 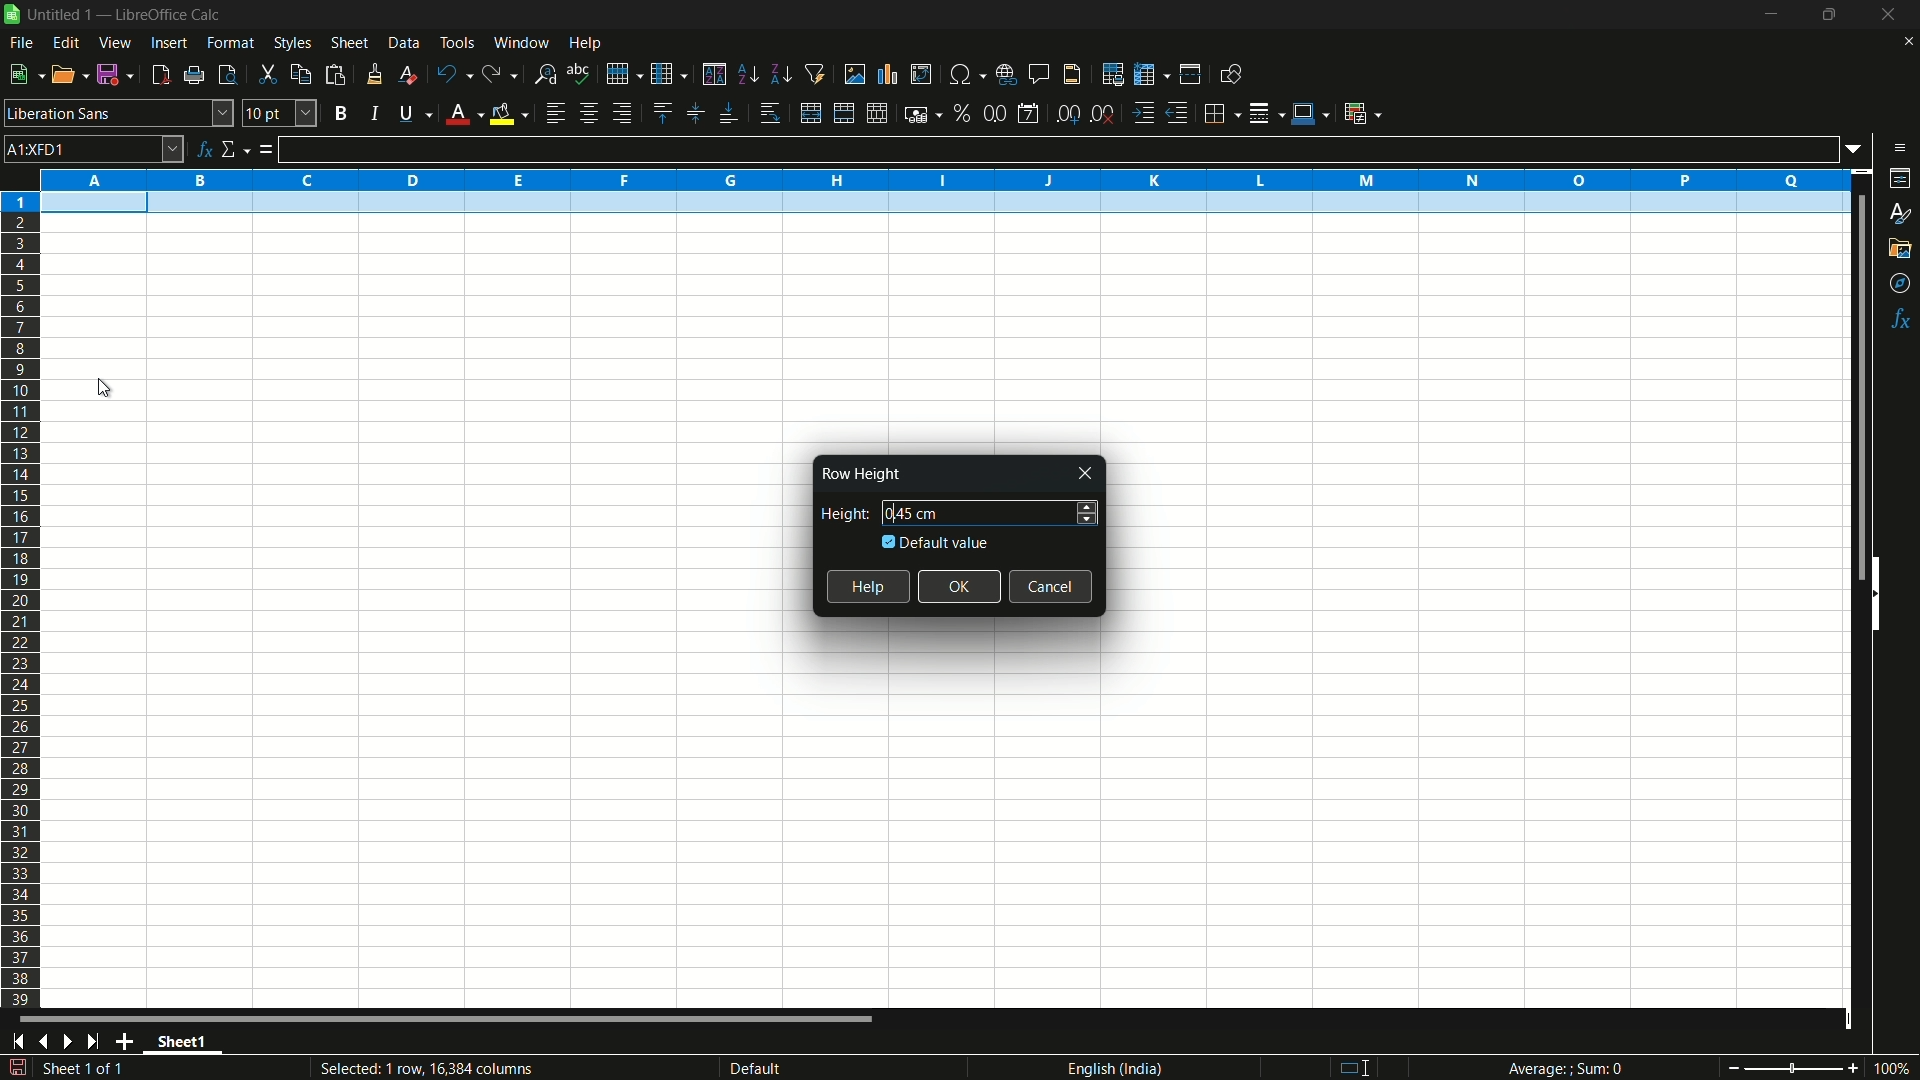 I want to click on ok, so click(x=961, y=586).